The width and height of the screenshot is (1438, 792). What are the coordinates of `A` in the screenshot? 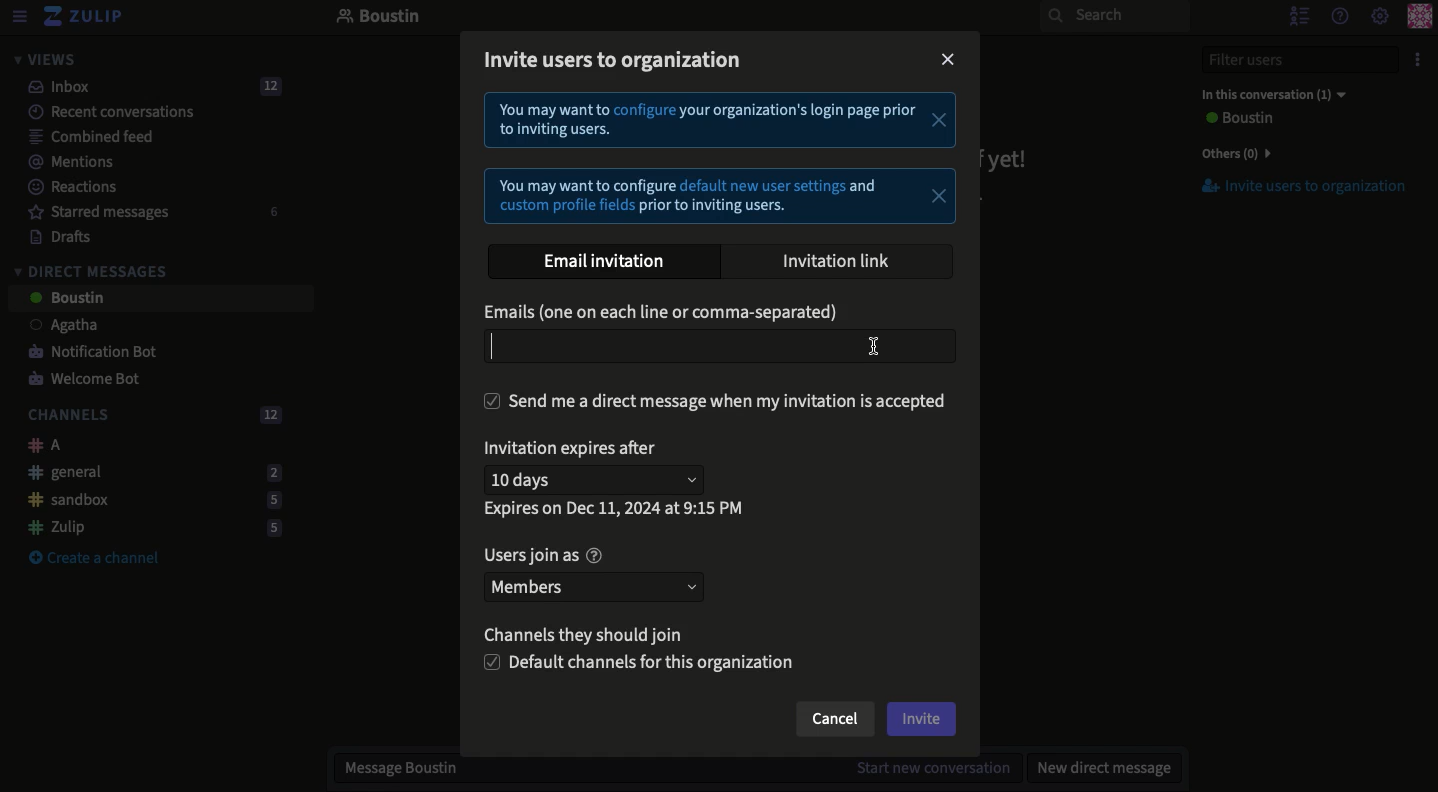 It's located at (39, 445).